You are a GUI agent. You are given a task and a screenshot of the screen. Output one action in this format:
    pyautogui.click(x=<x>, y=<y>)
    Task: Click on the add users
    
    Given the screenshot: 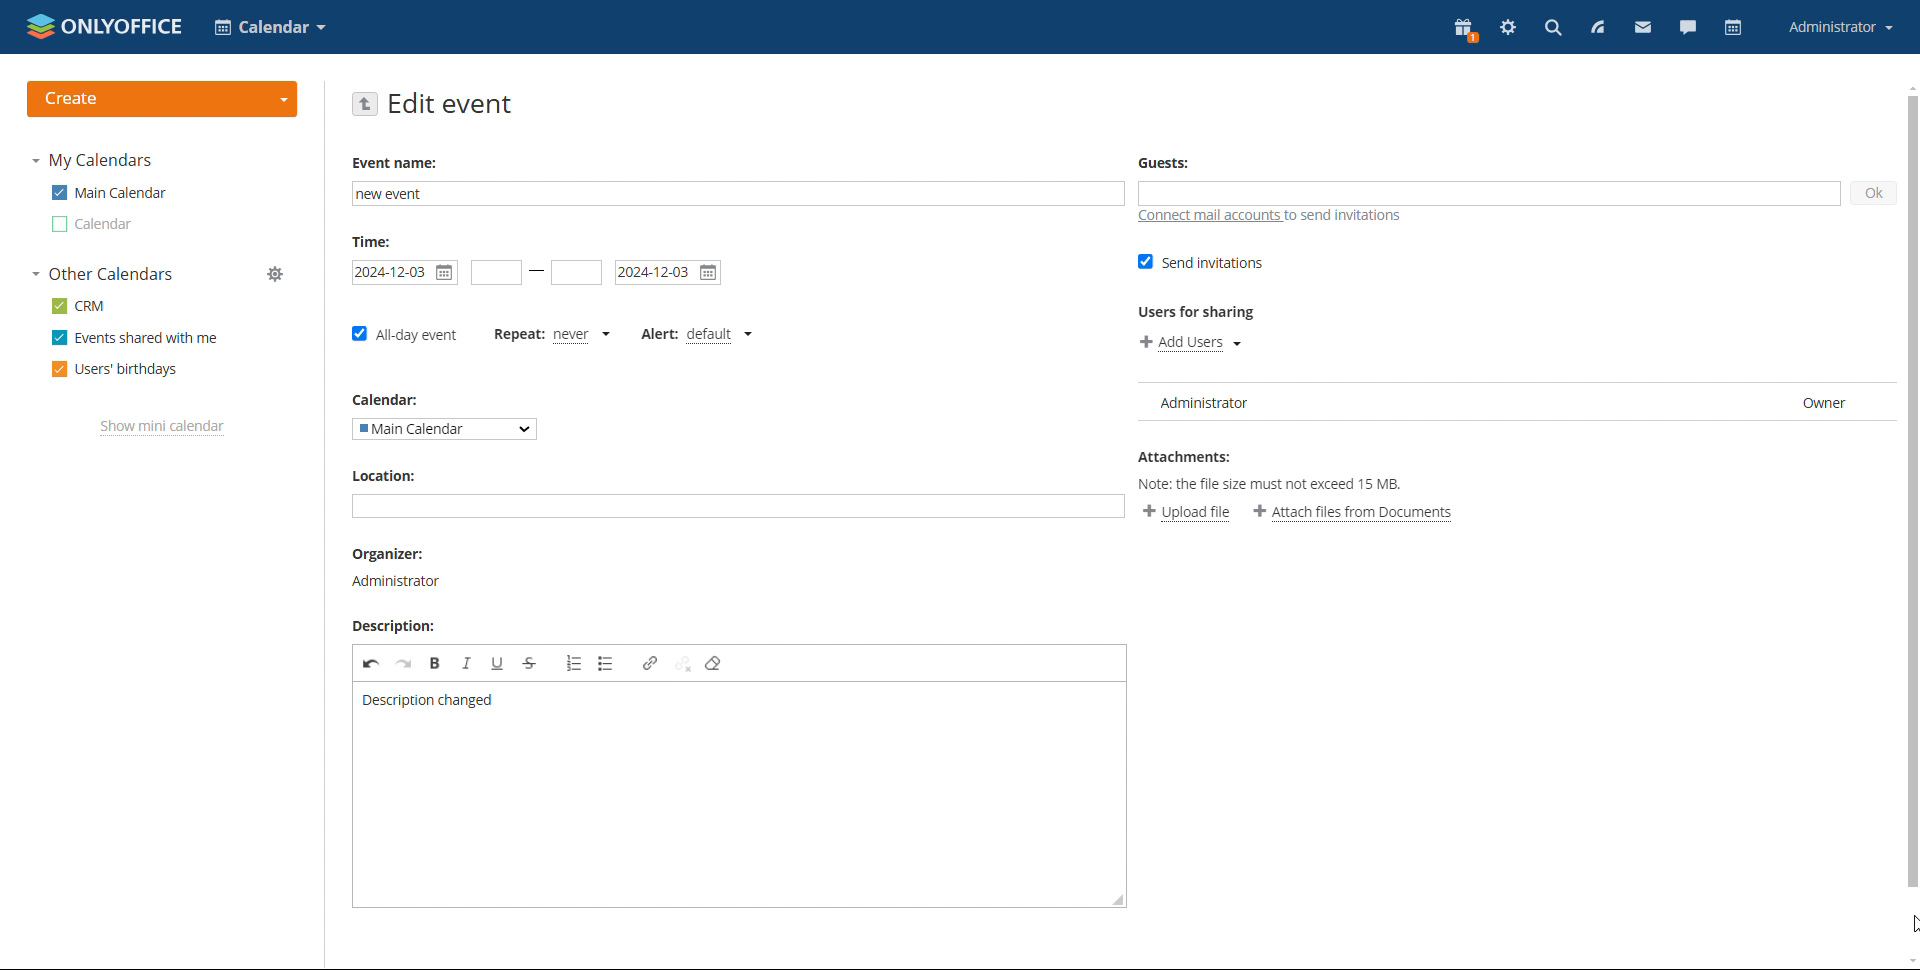 What is the action you would take?
    pyautogui.click(x=1189, y=344)
    